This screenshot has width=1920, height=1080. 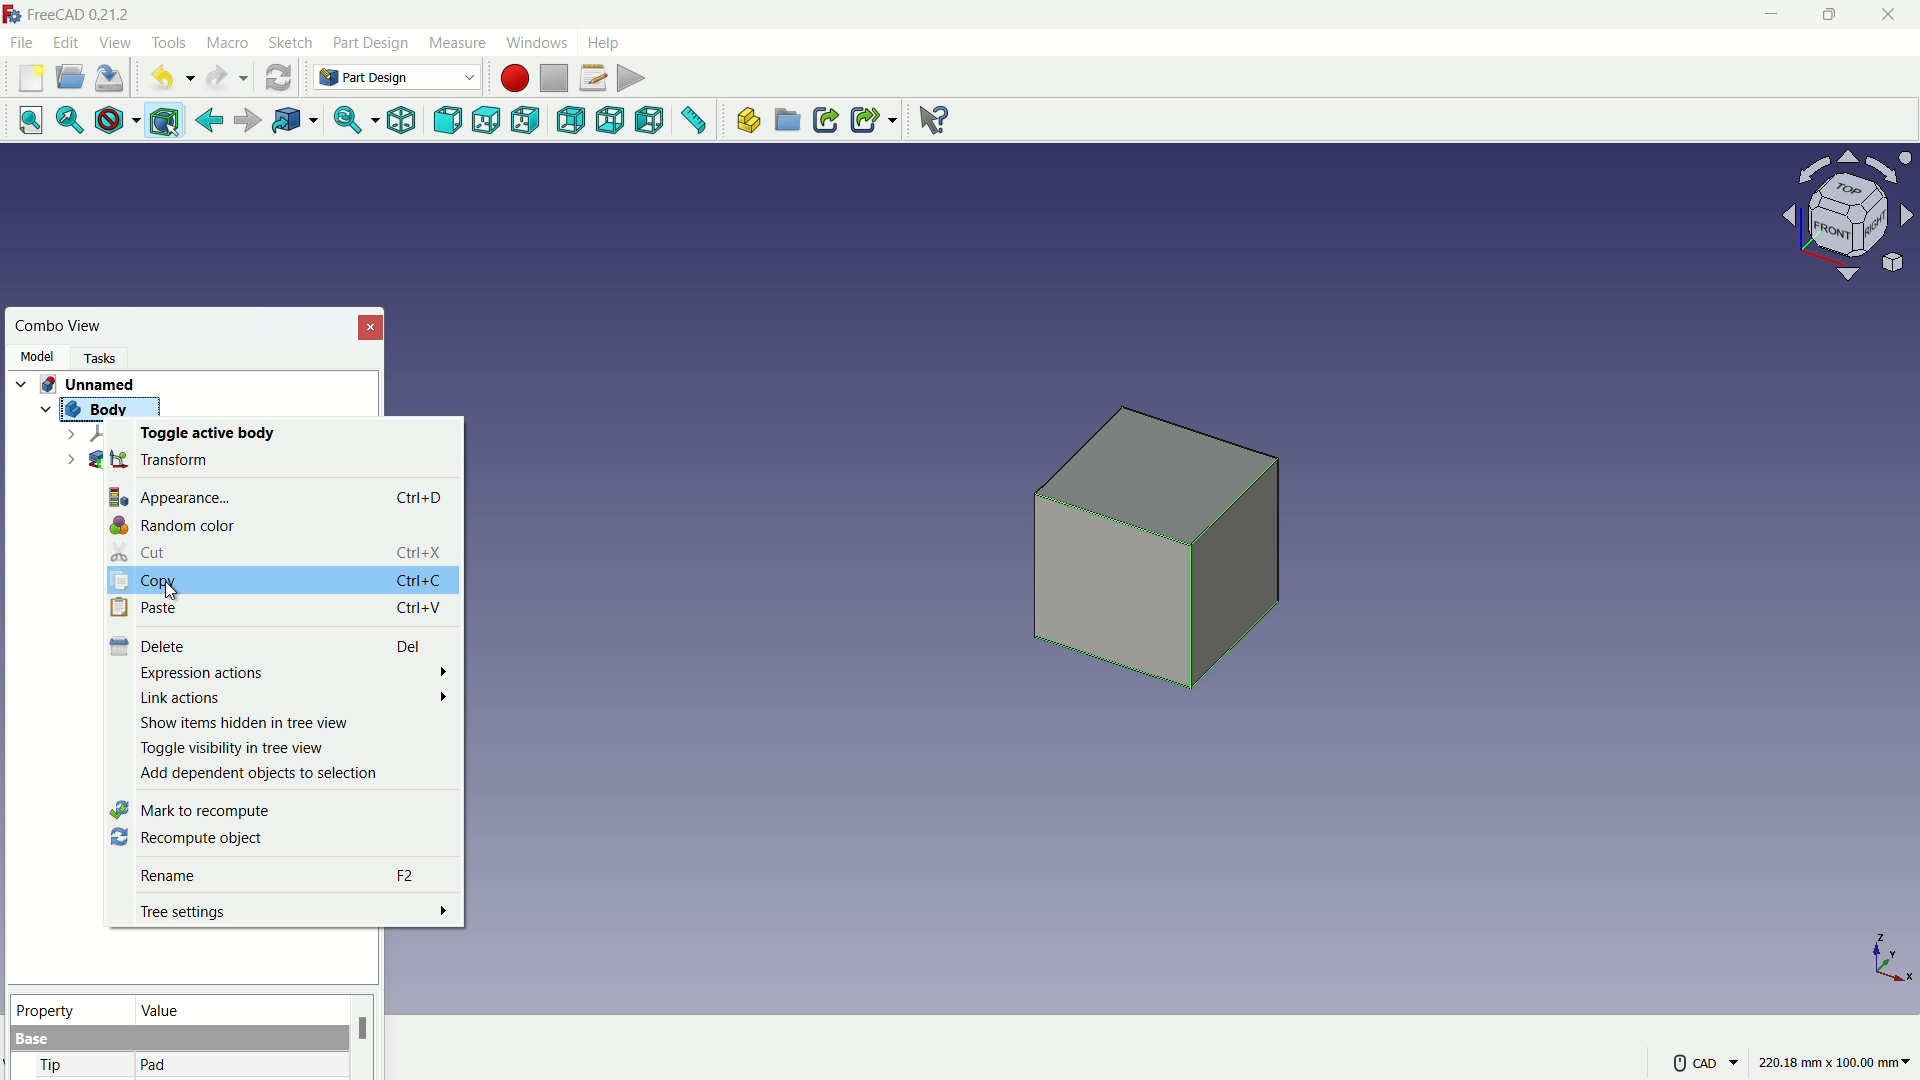 I want to click on fit selection, so click(x=65, y=121).